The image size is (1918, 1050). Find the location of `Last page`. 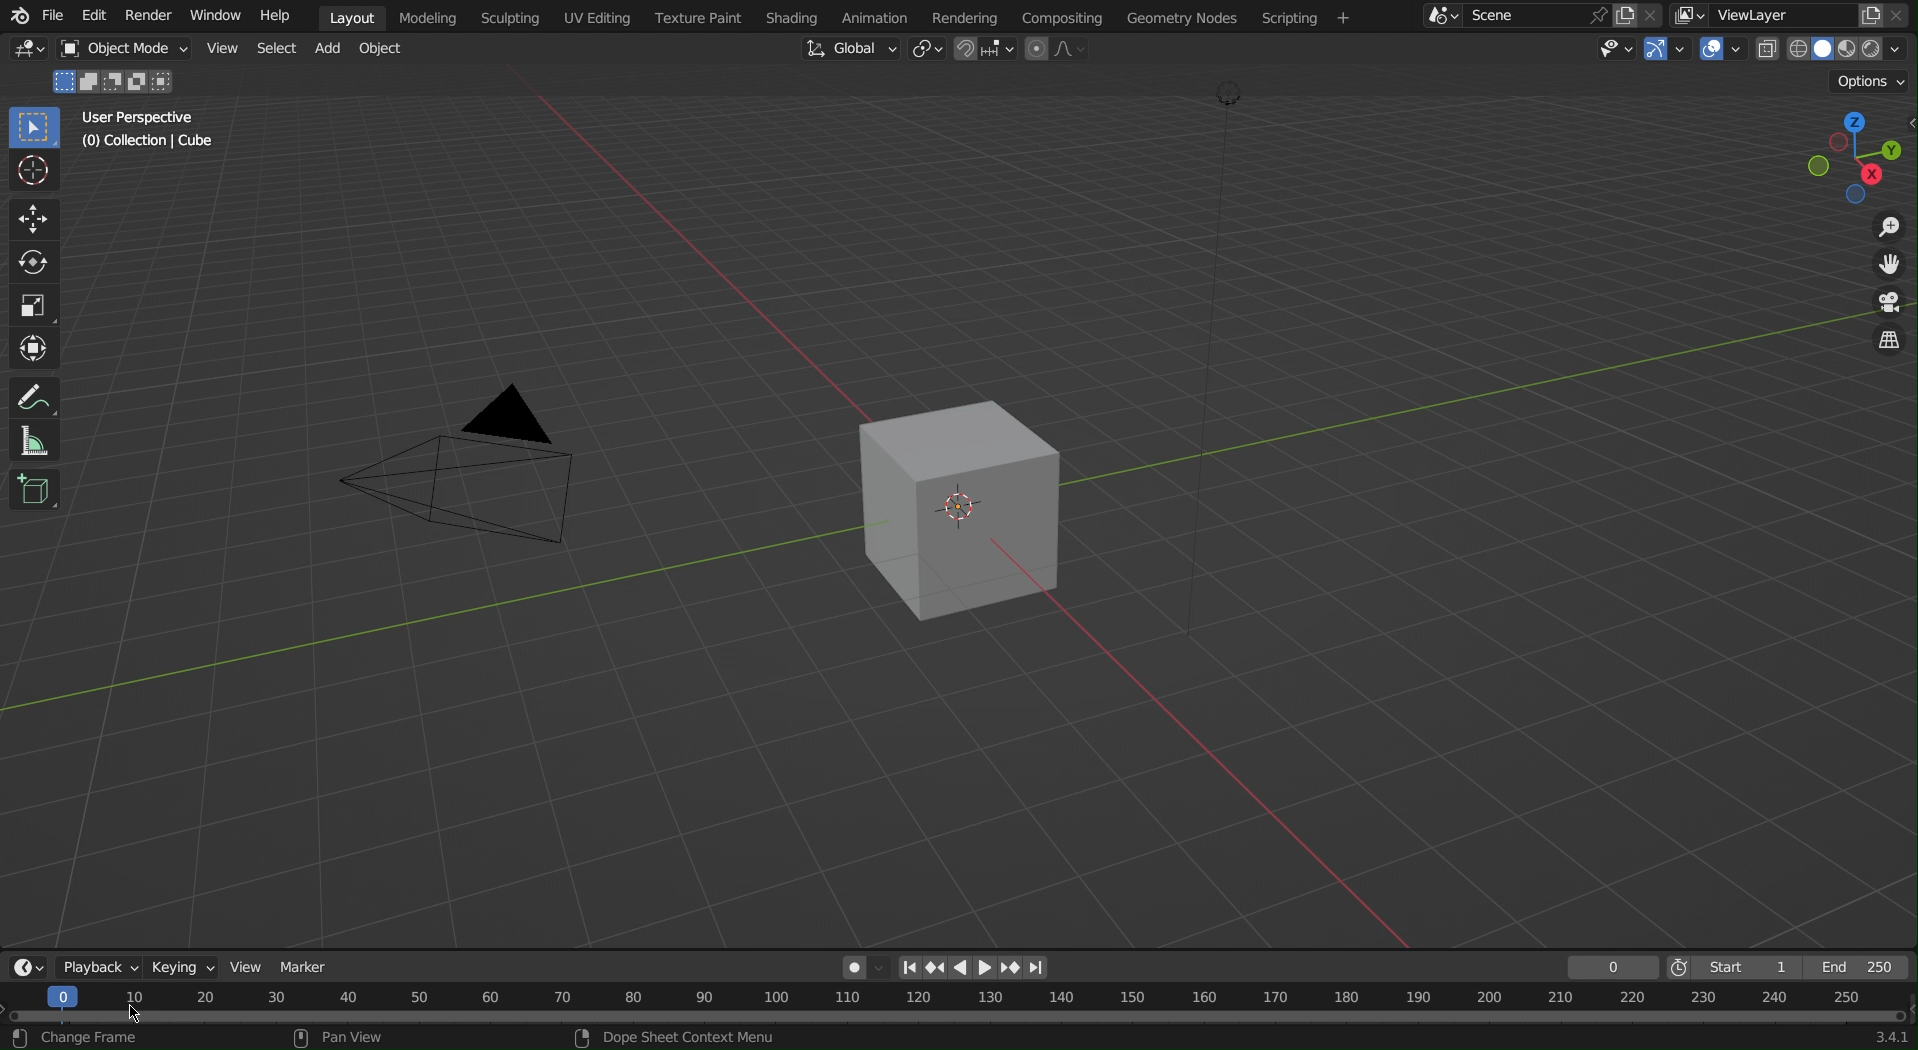

Last page is located at coordinates (1047, 963).